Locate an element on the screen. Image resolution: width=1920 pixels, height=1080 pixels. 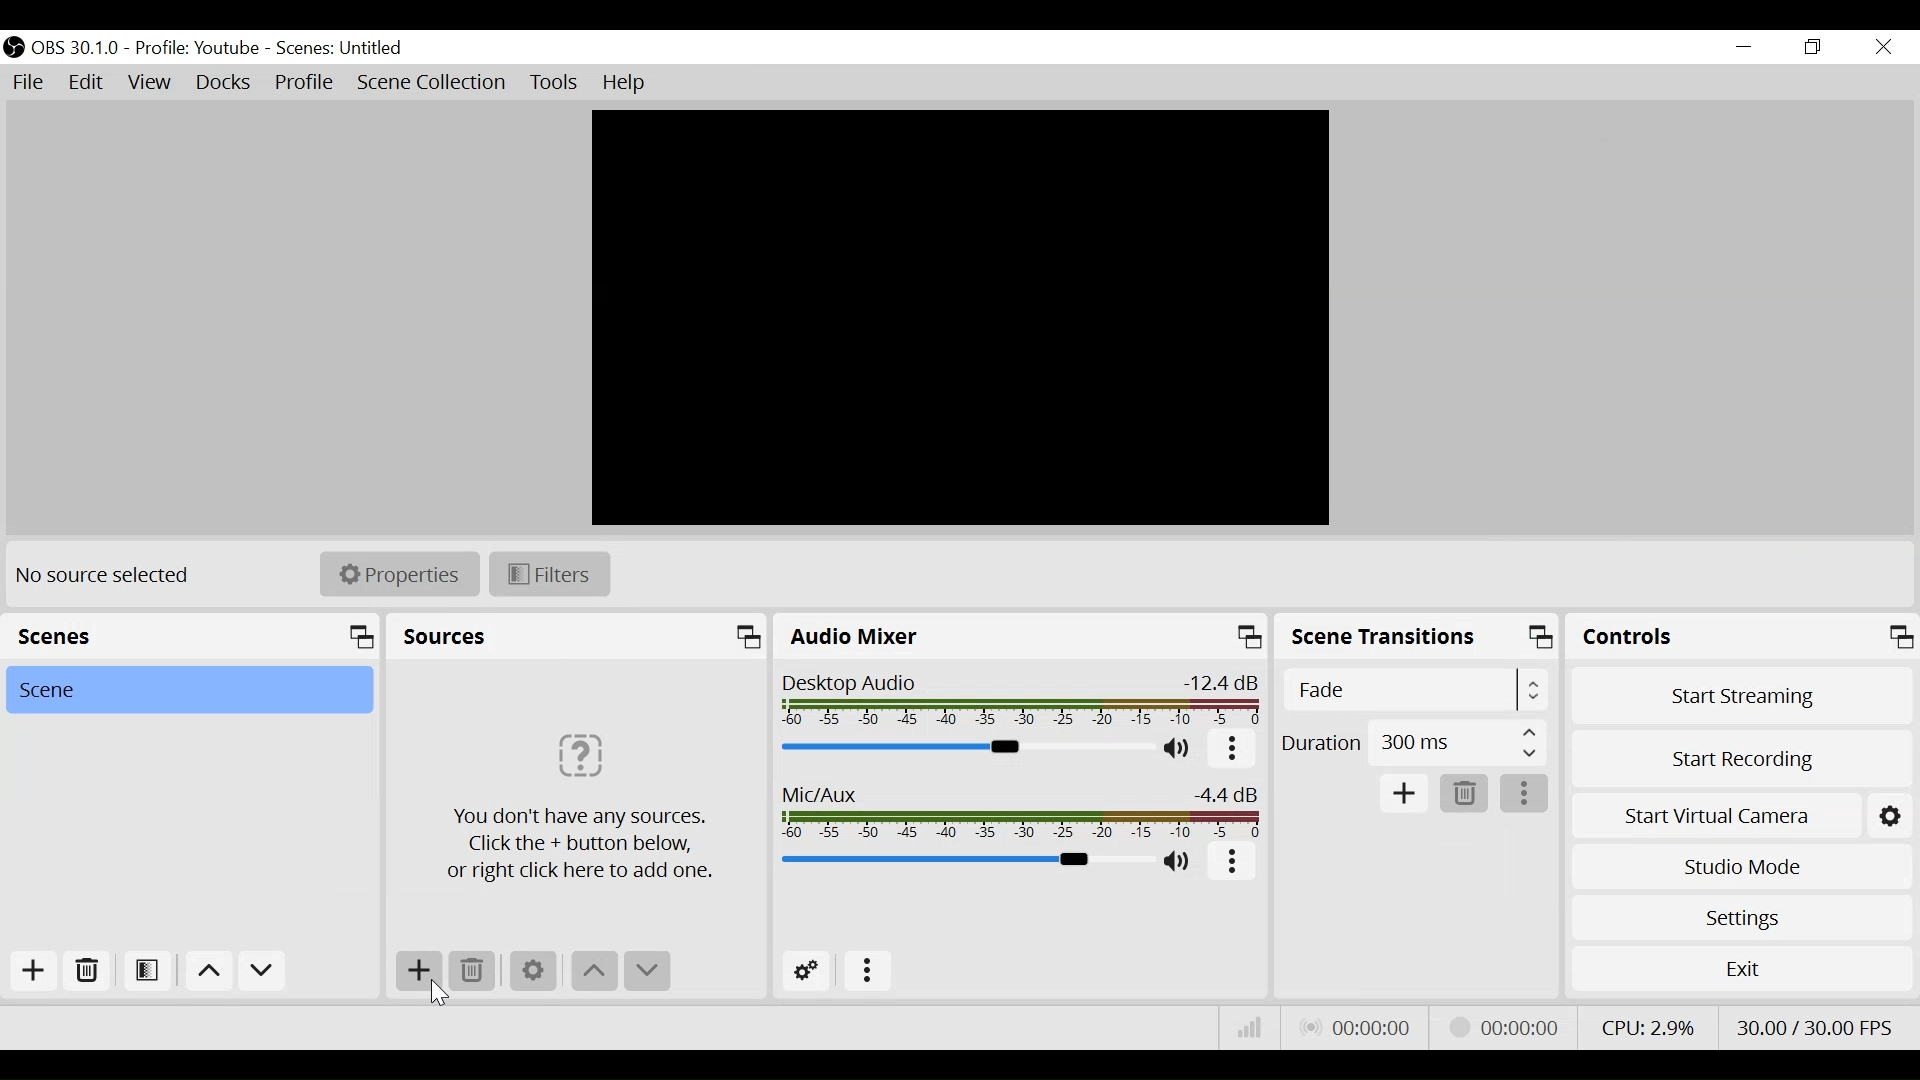
Scene Transitions is located at coordinates (1419, 639).